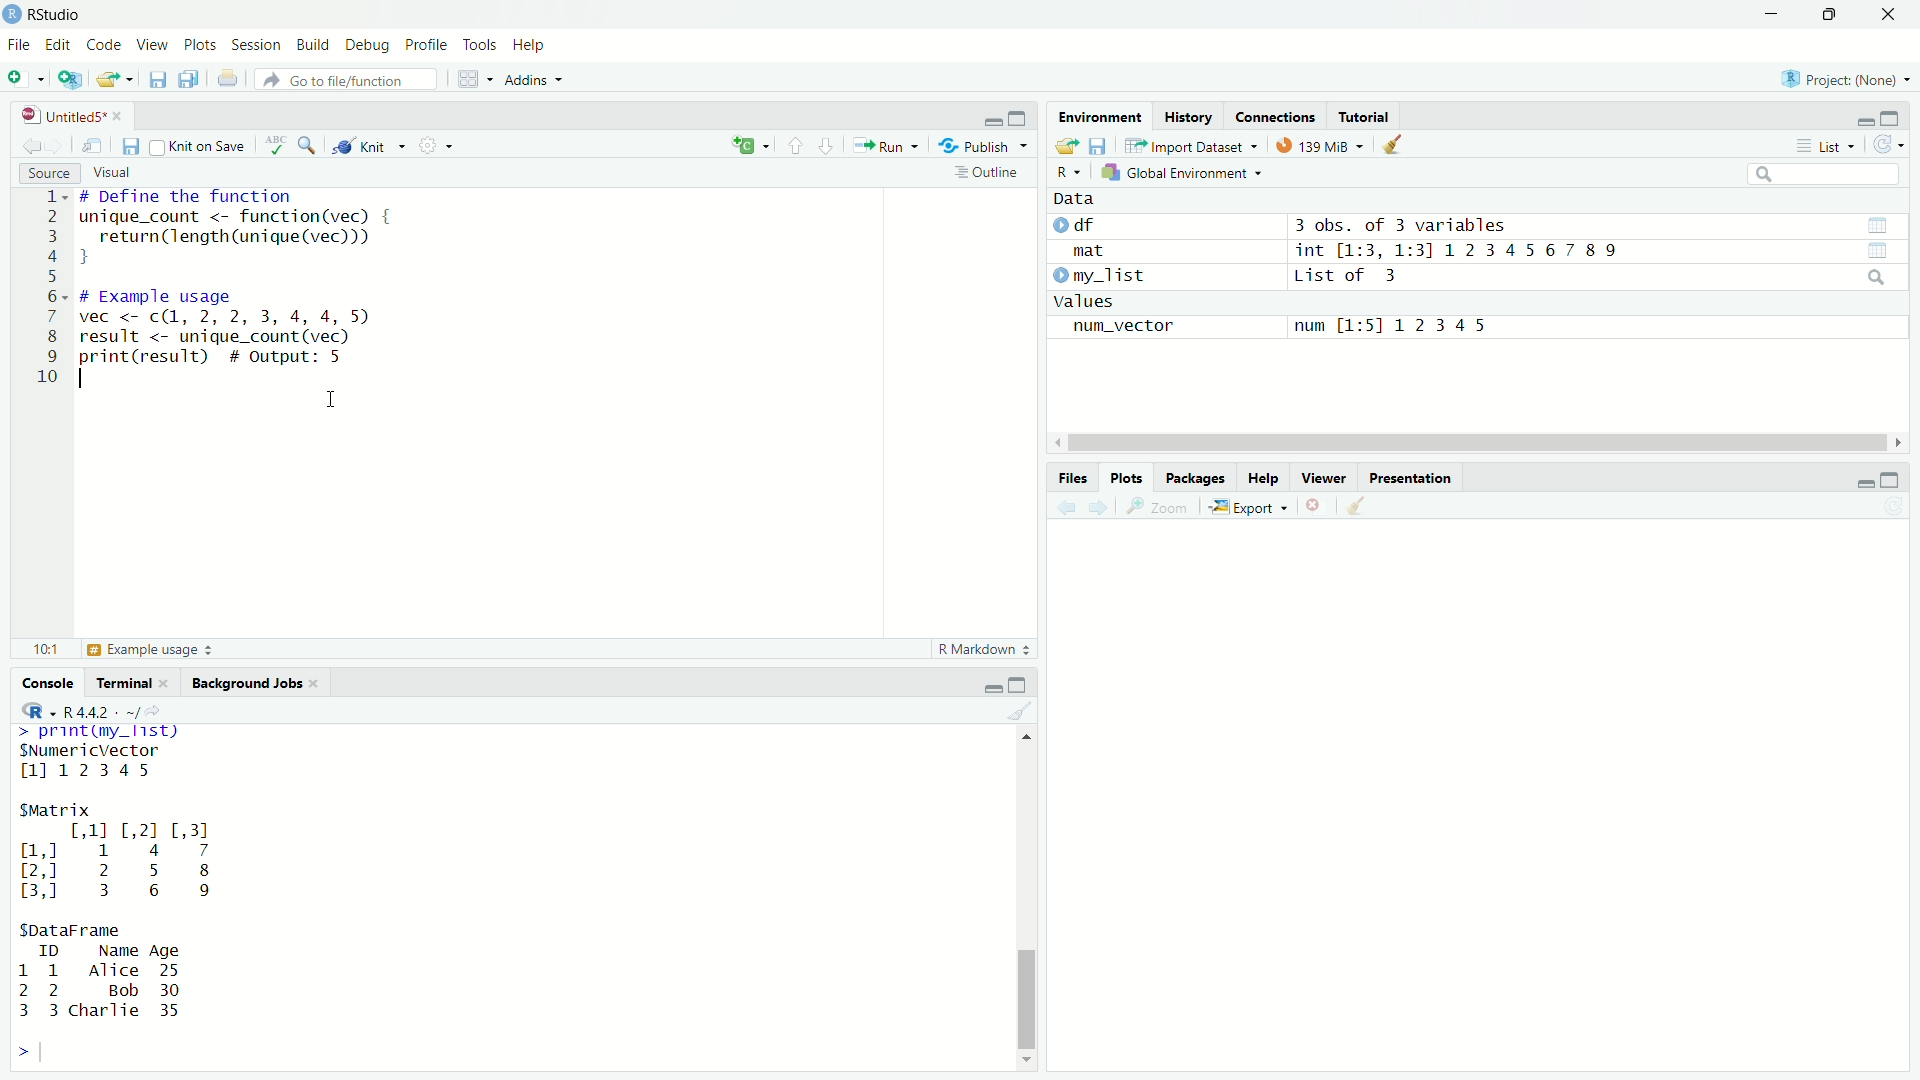 The image size is (1920, 1080). What do you see at coordinates (1892, 120) in the screenshot?
I see `maximize` at bounding box center [1892, 120].